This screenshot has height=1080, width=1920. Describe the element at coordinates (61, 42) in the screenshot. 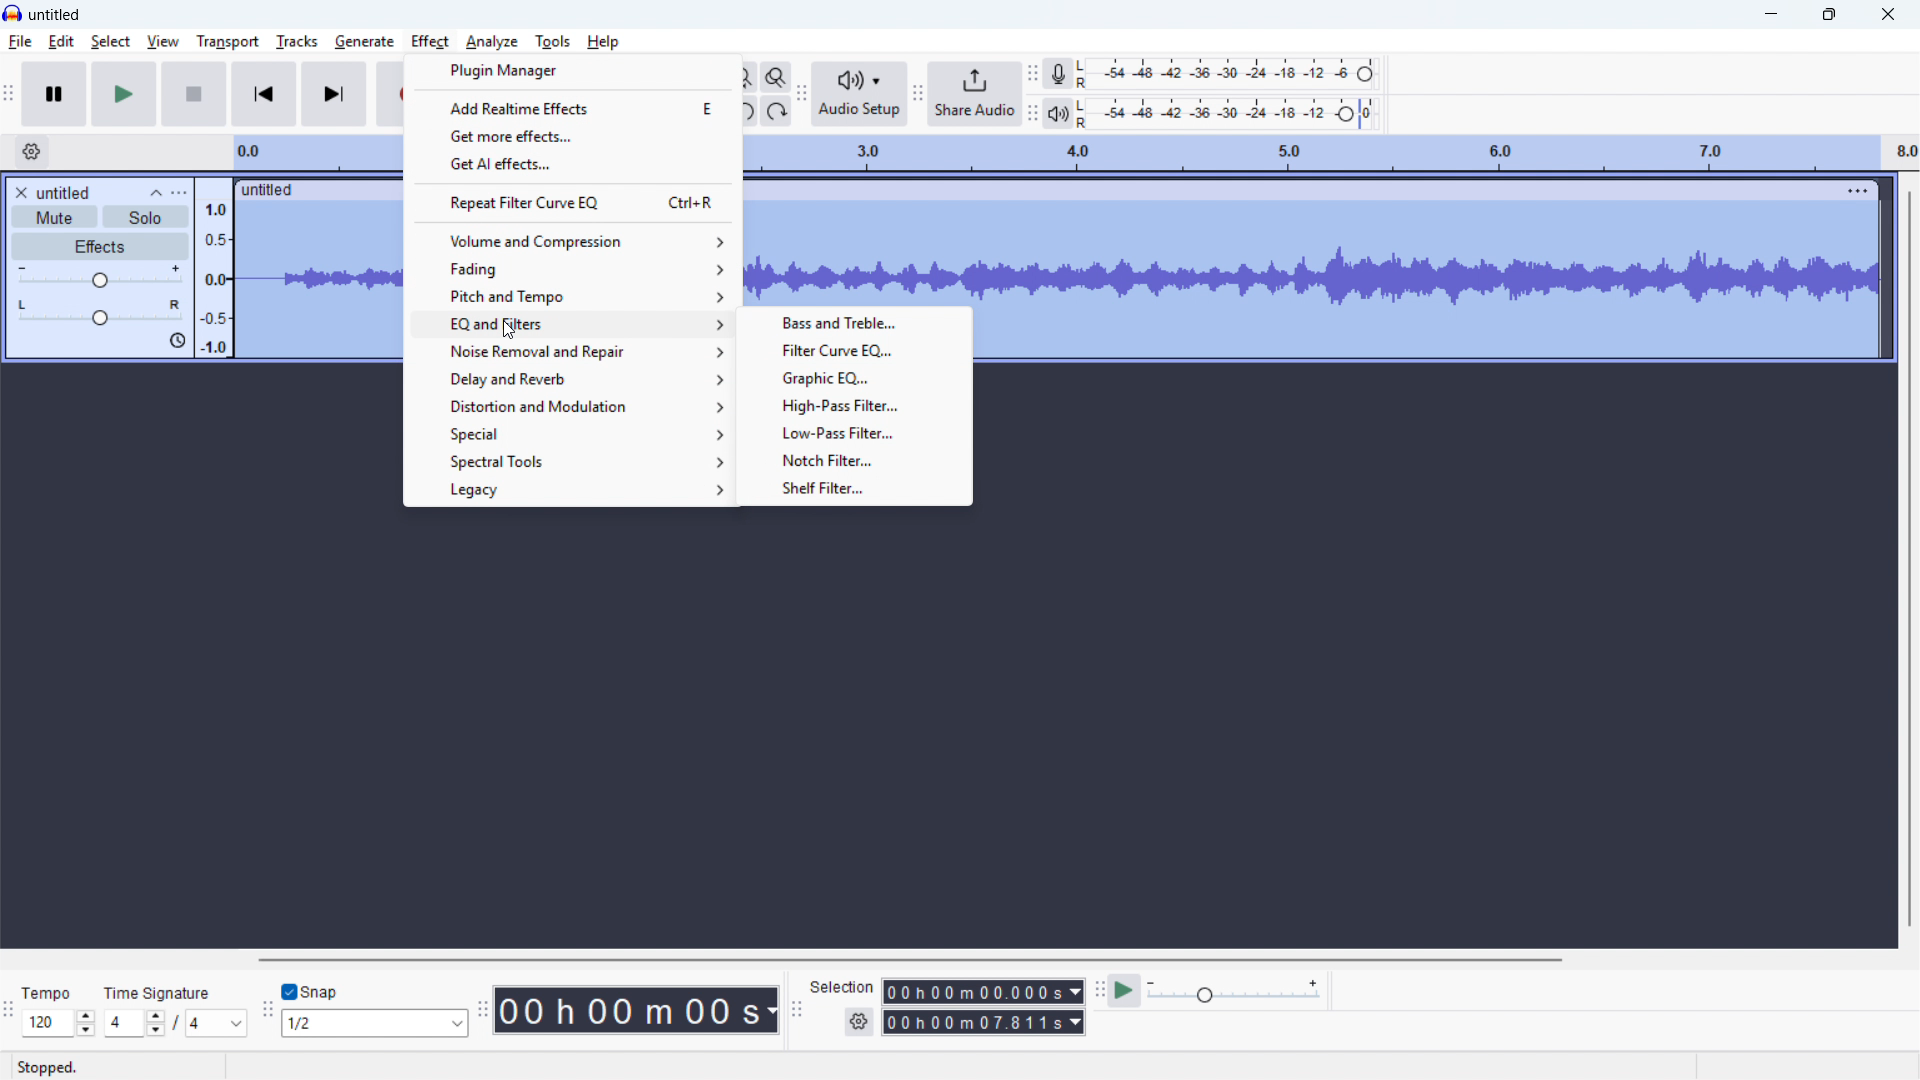

I see `edit` at that location.